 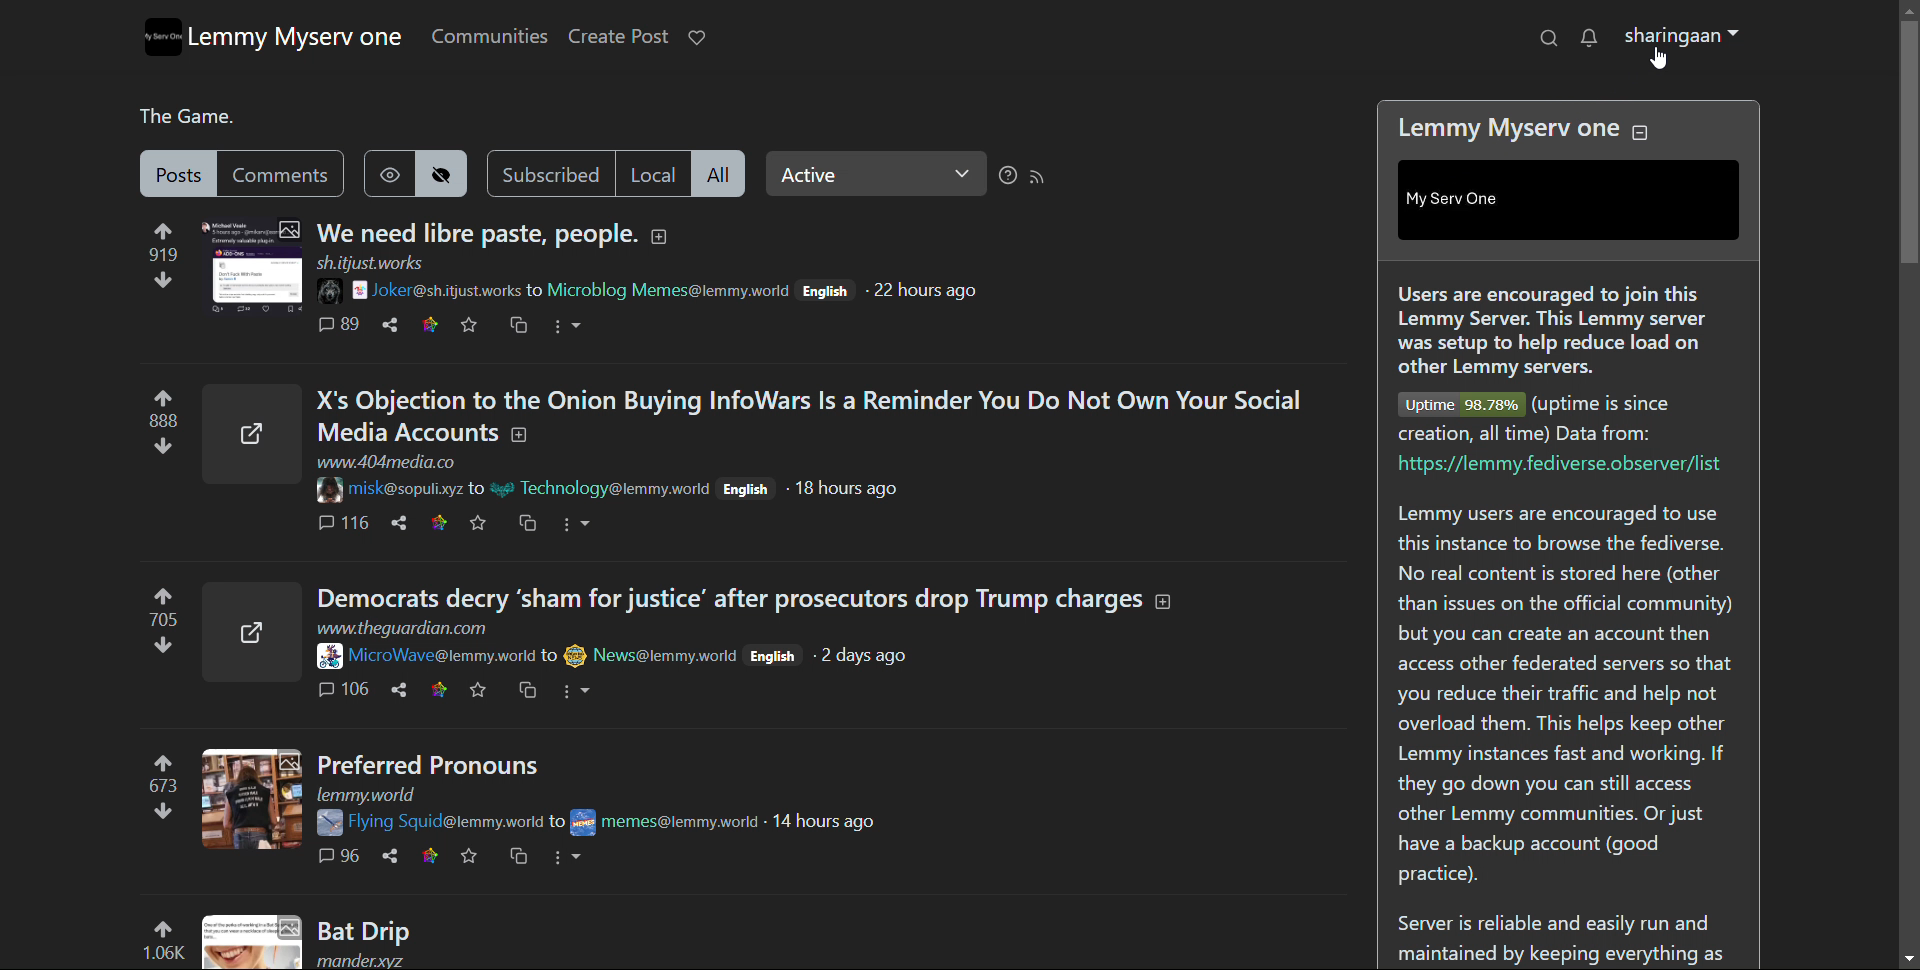 What do you see at coordinates (552, 820) in the screenshot?
I see `to` at bounding box center [552, 820].